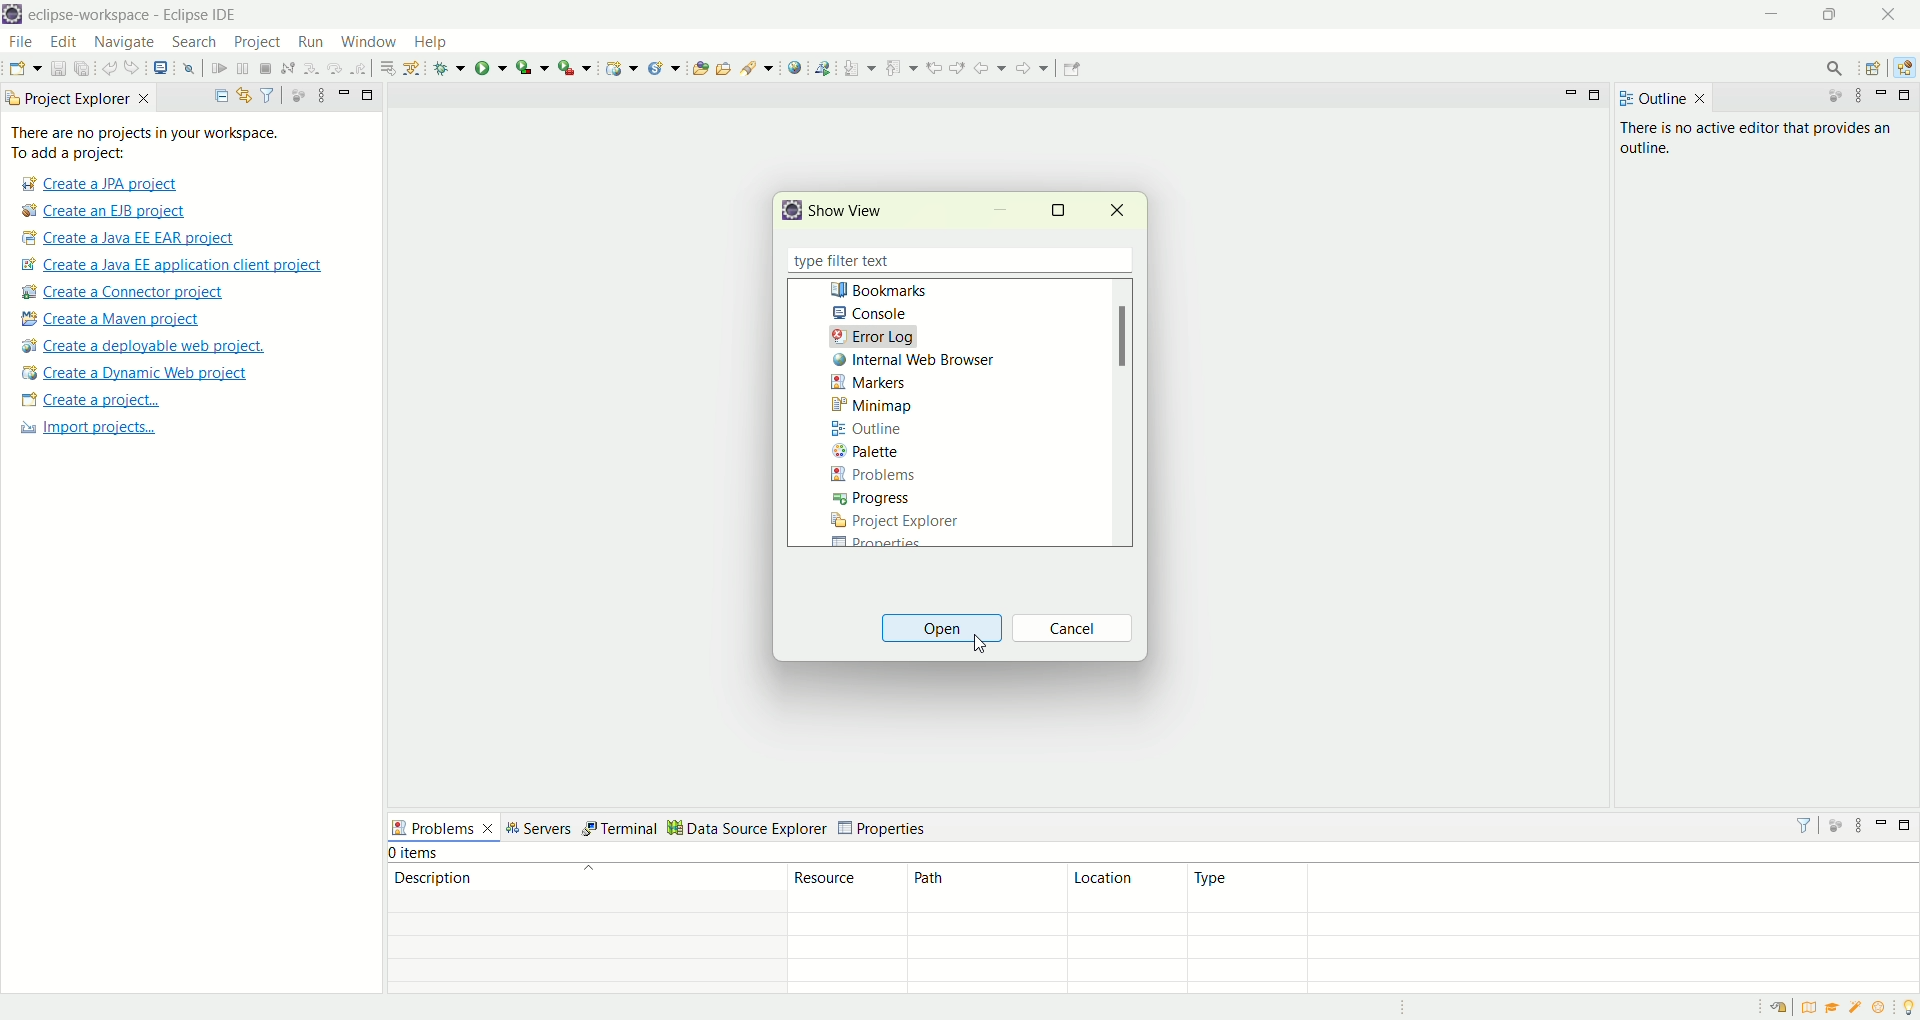 Image resolution: width=1920 pixels, height=1020 pixels. I want to click on markers, so click(868, 383).